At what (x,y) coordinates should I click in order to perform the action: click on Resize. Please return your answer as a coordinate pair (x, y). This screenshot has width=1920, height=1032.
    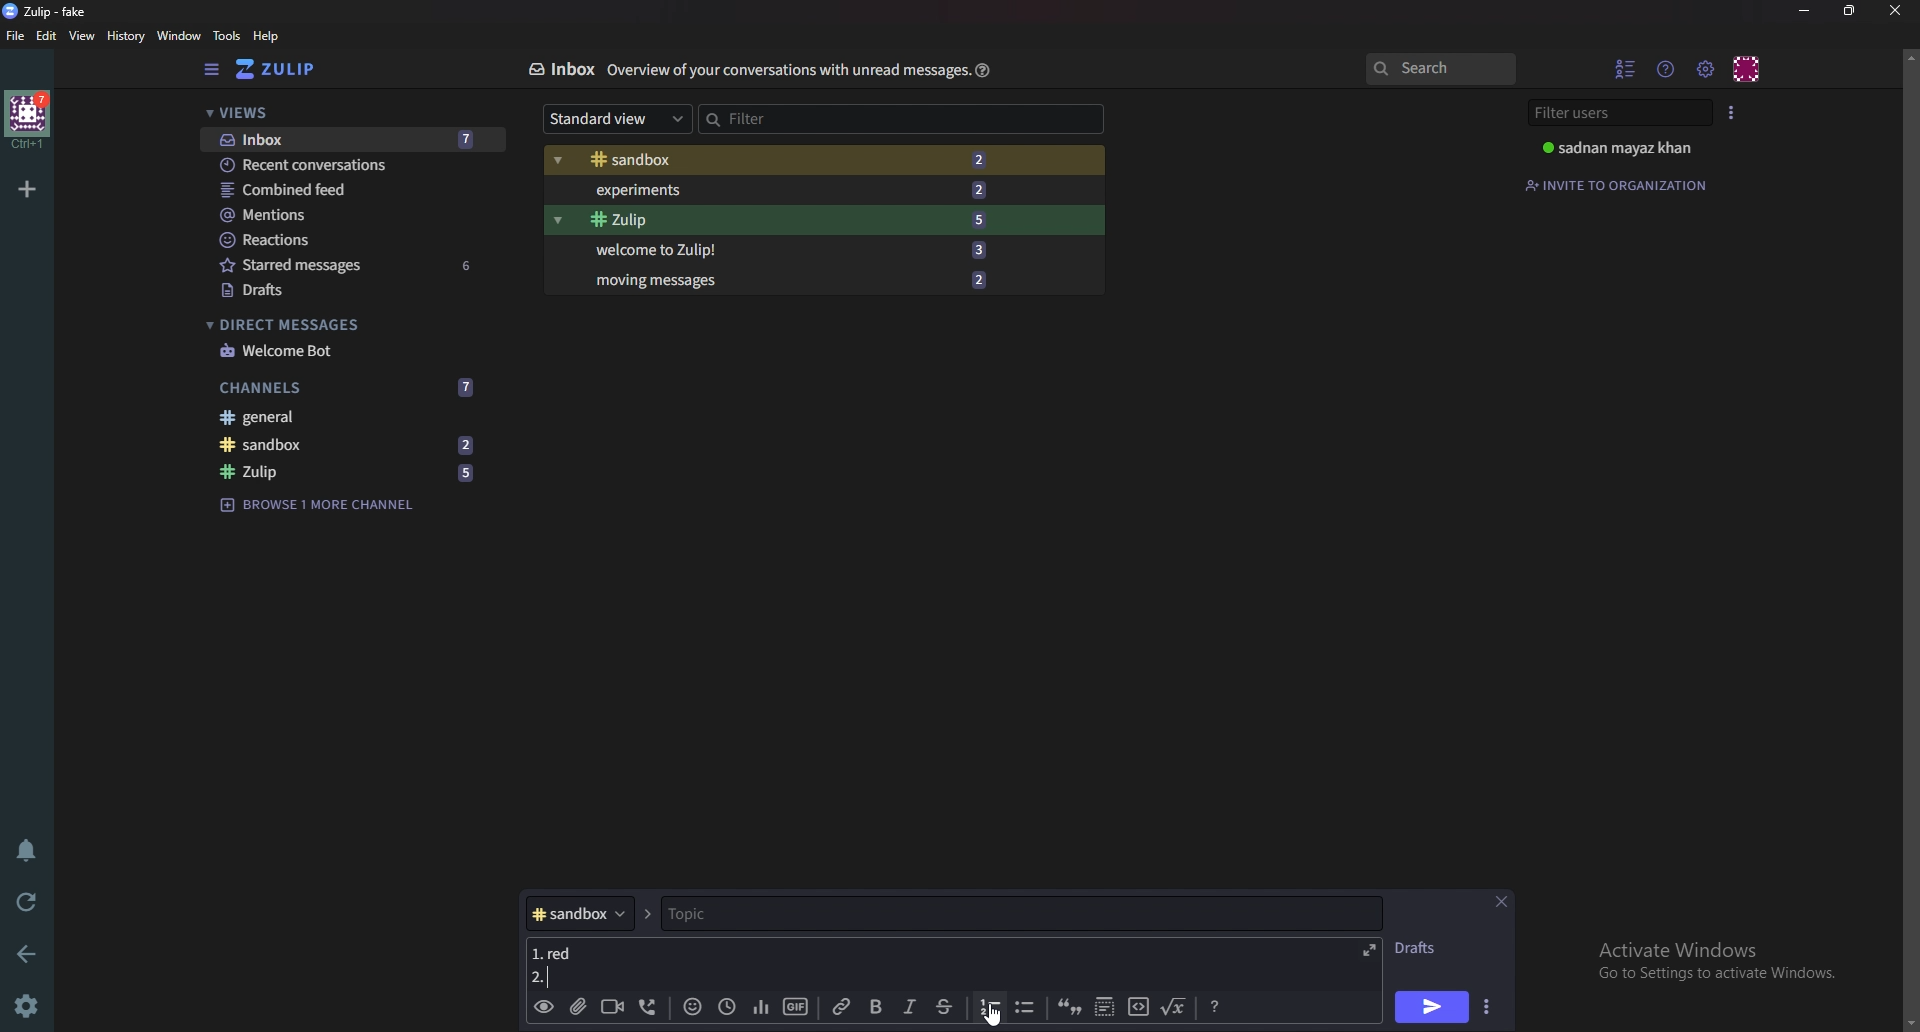
    Looking at the image, I should click on (1850, 11).